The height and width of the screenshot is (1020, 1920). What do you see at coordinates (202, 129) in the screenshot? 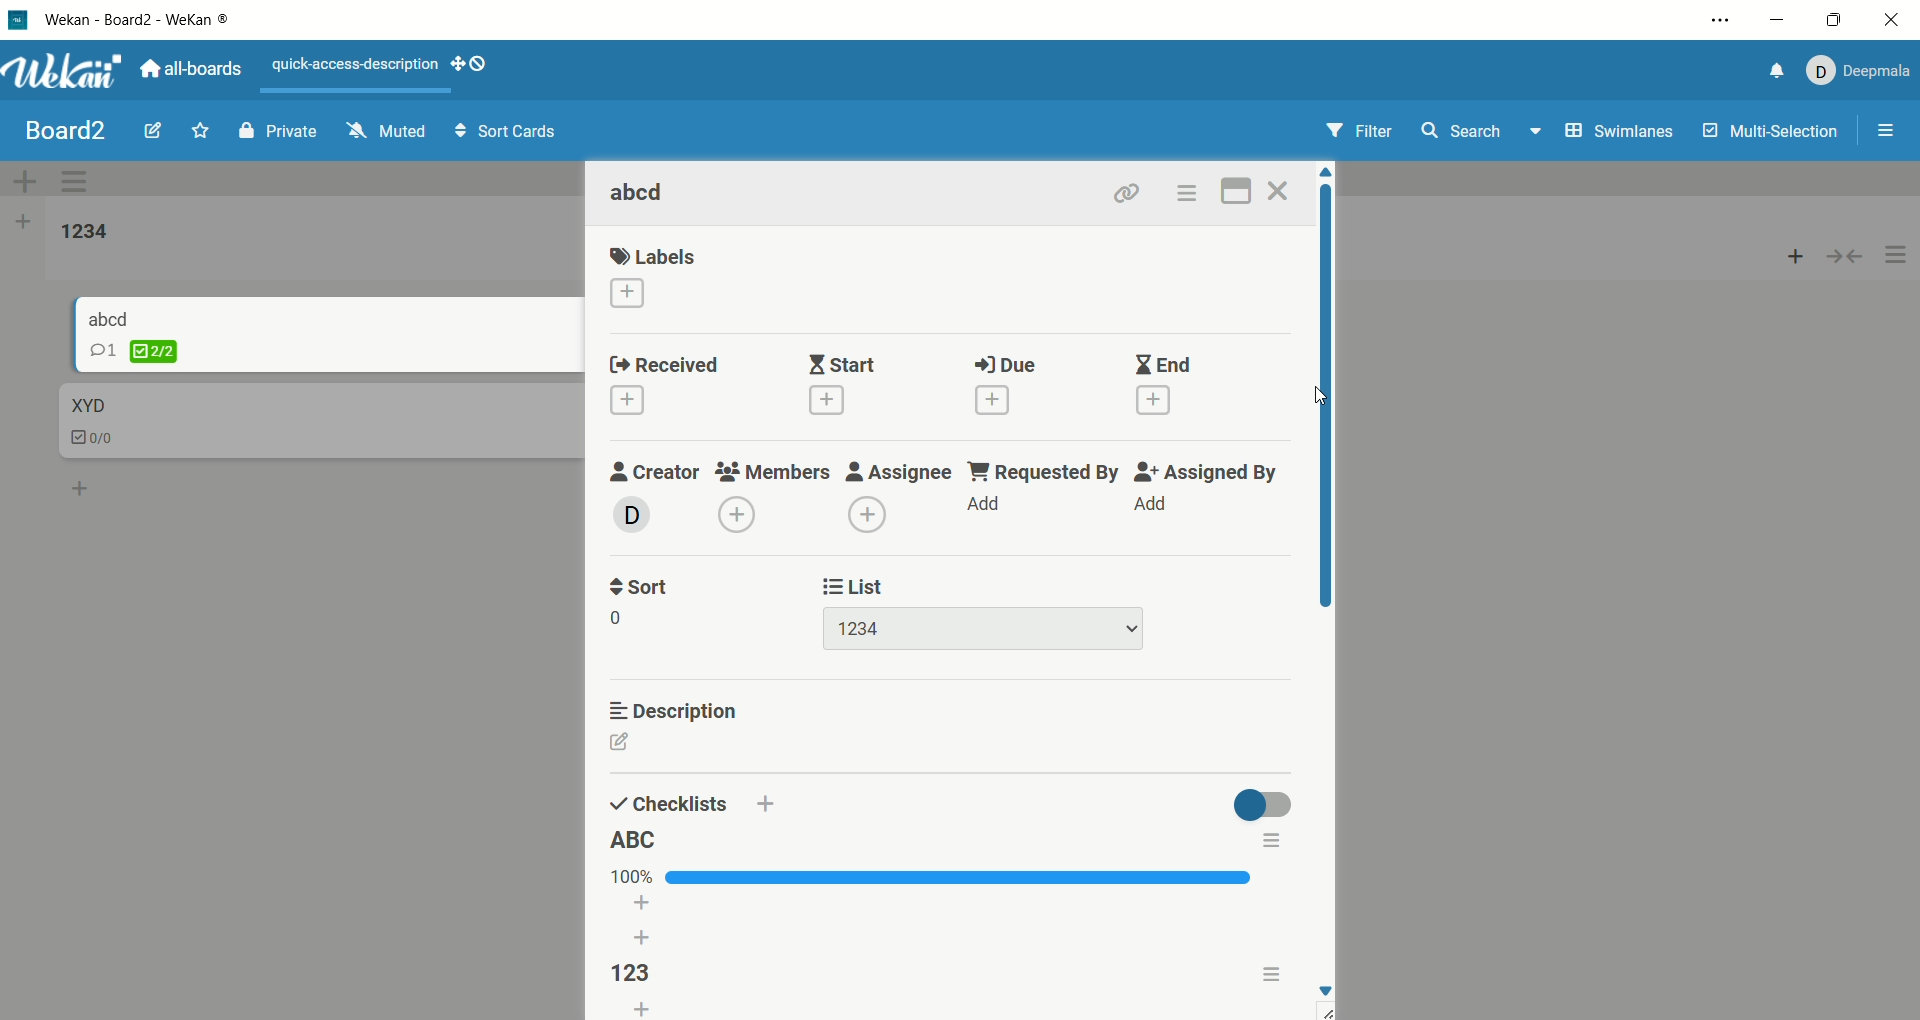
I see `favorite` at bounding box center [202, 129].